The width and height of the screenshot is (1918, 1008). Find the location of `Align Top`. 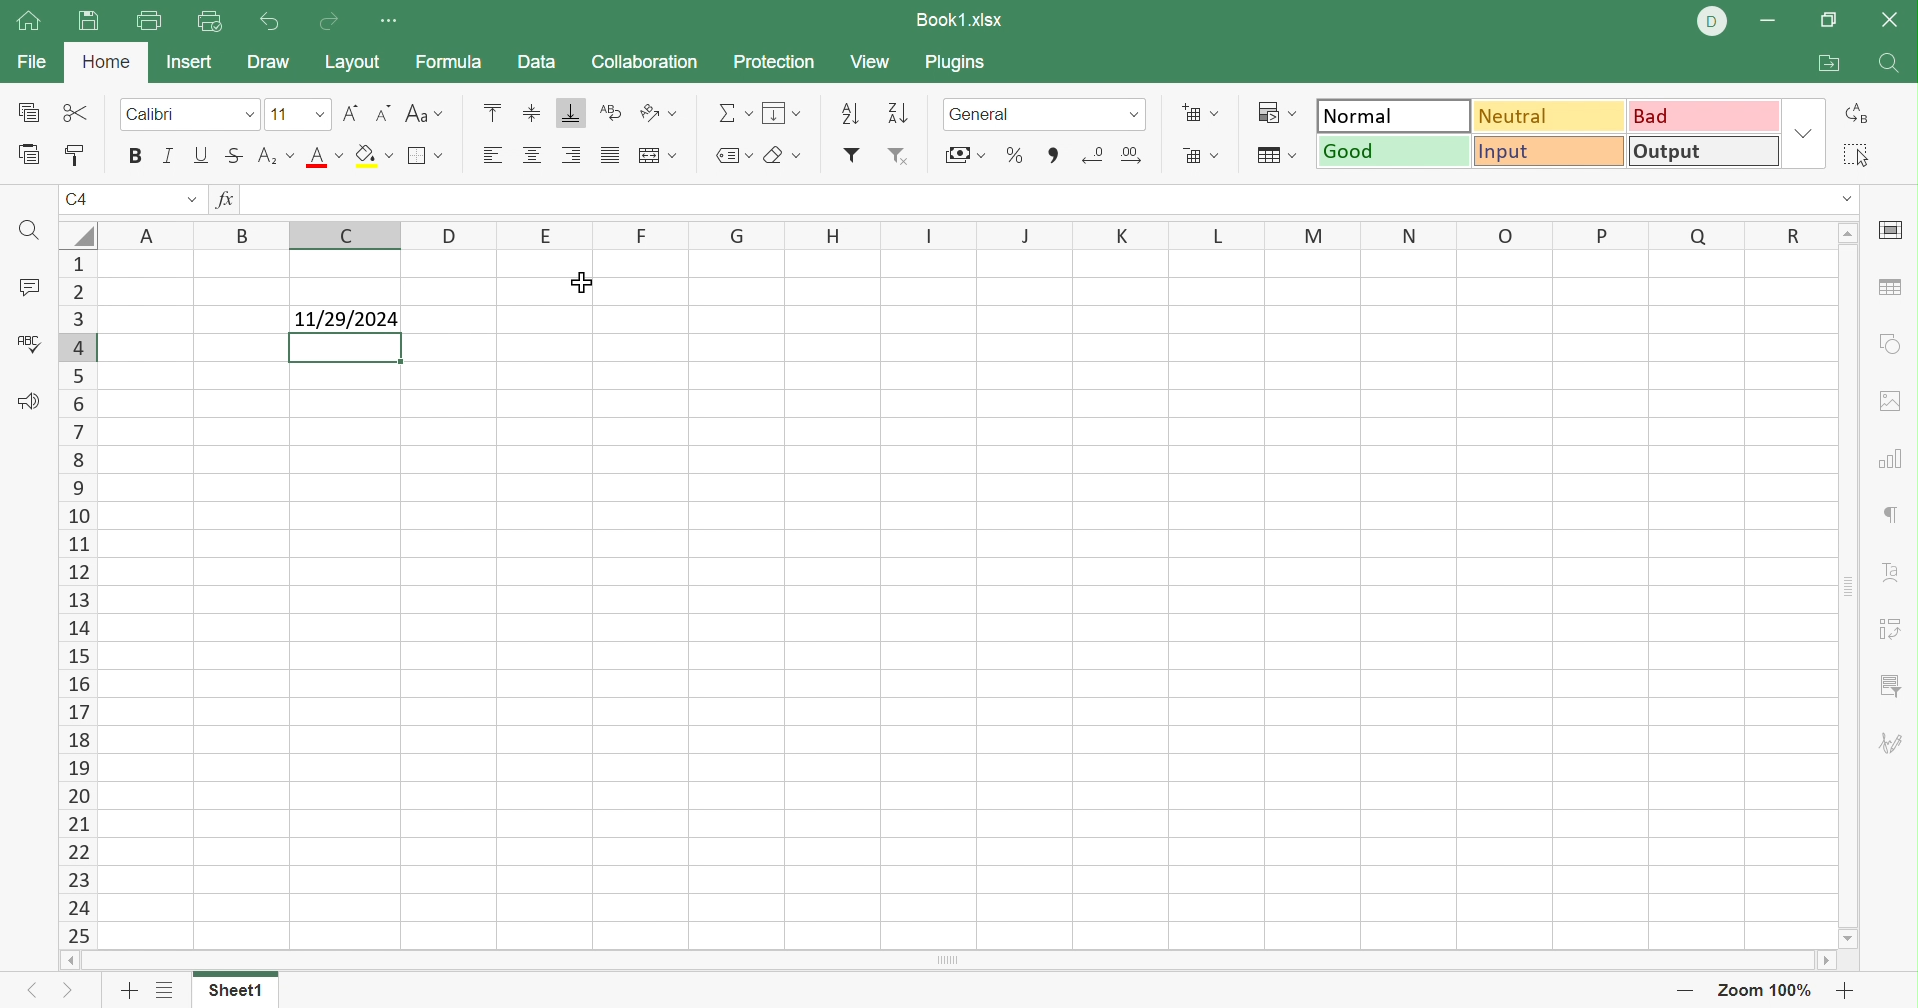

Align Top is located at coordinates (497, 109).